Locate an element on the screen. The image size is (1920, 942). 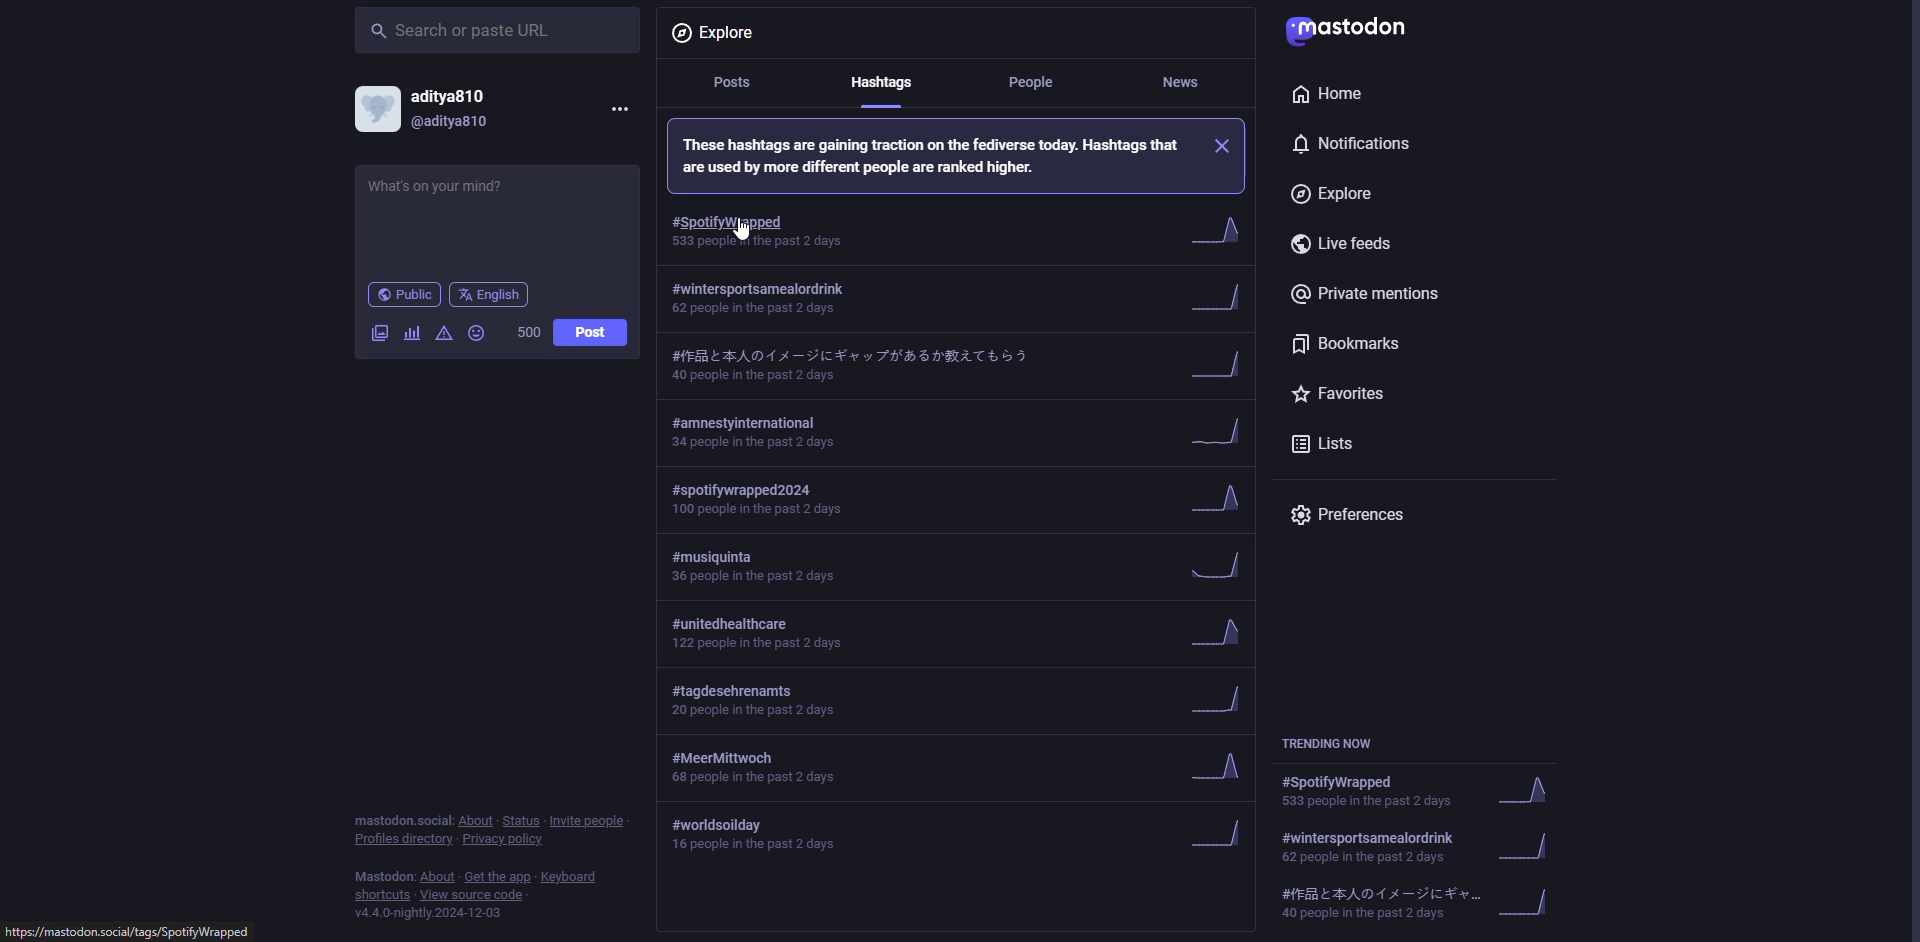
hashtag is located at coordinates (781, 500).